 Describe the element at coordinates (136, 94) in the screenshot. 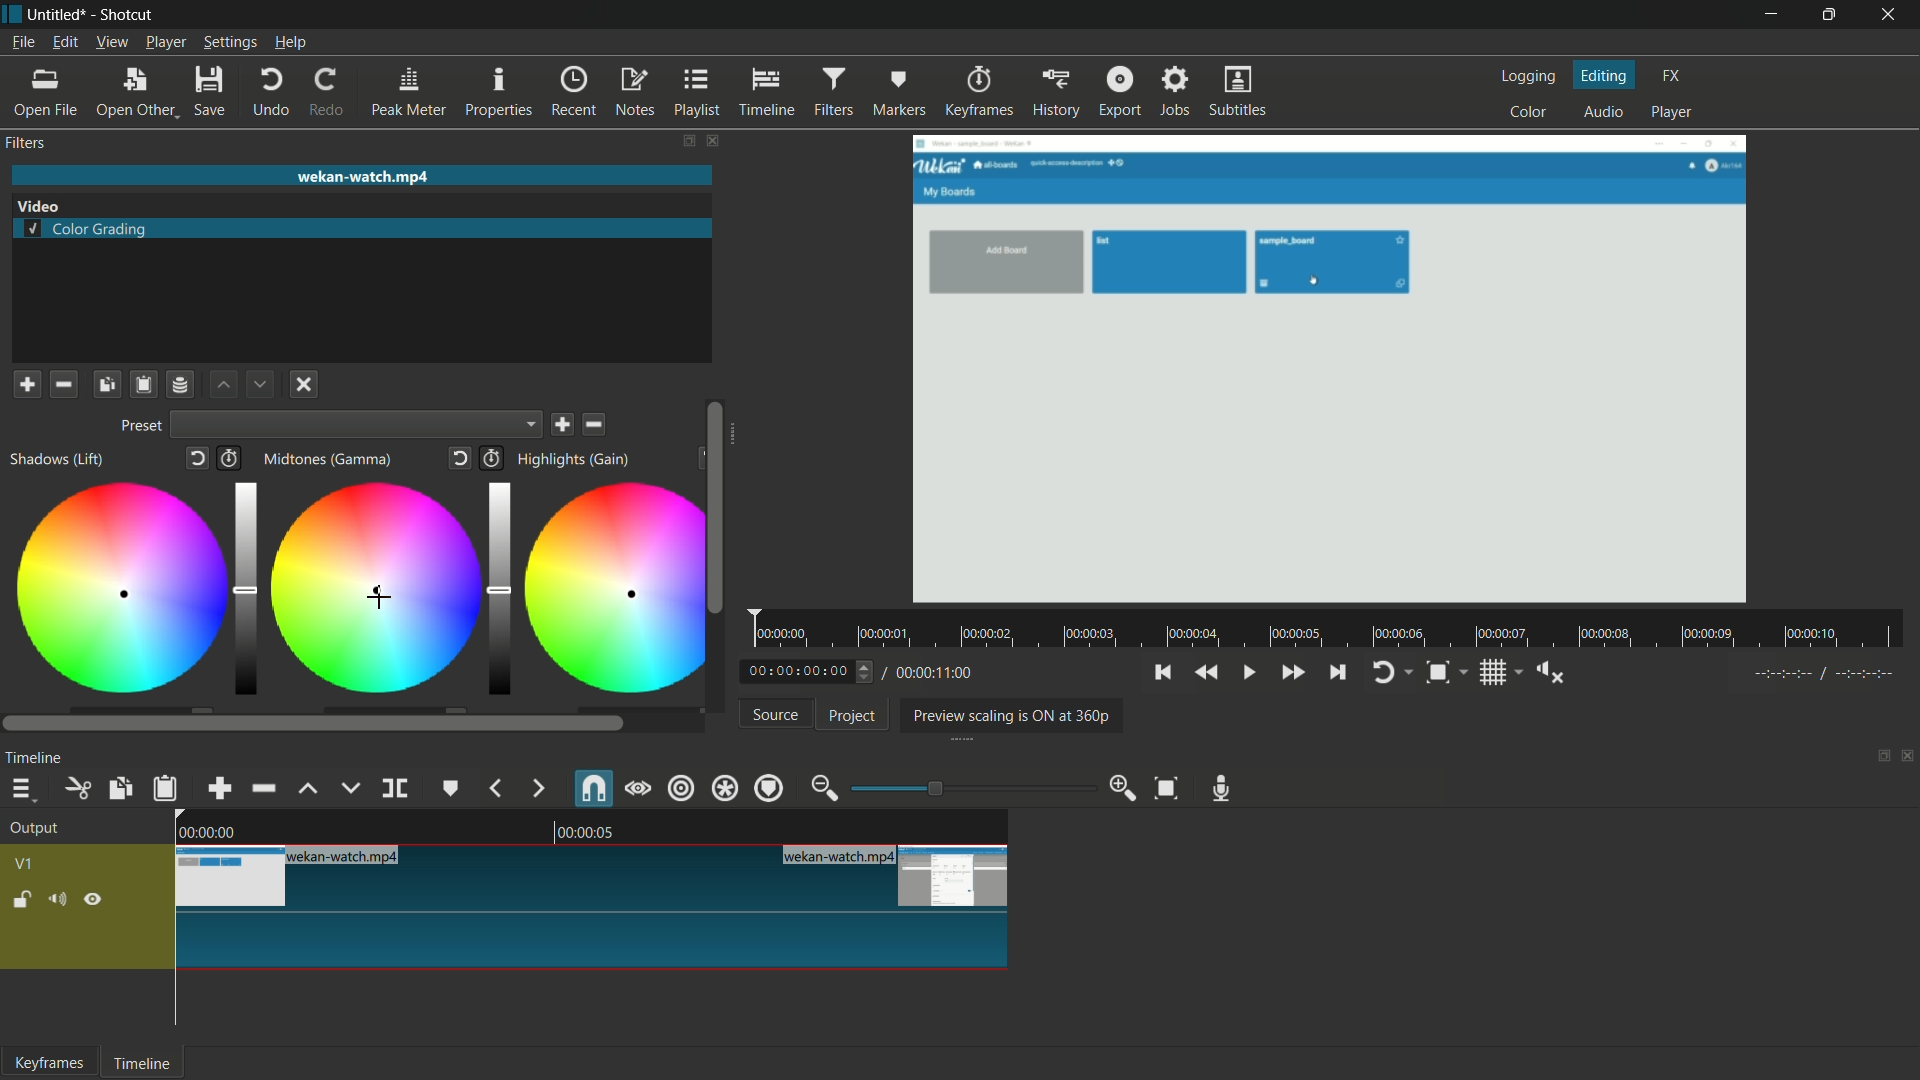

I see `open other` at that location.